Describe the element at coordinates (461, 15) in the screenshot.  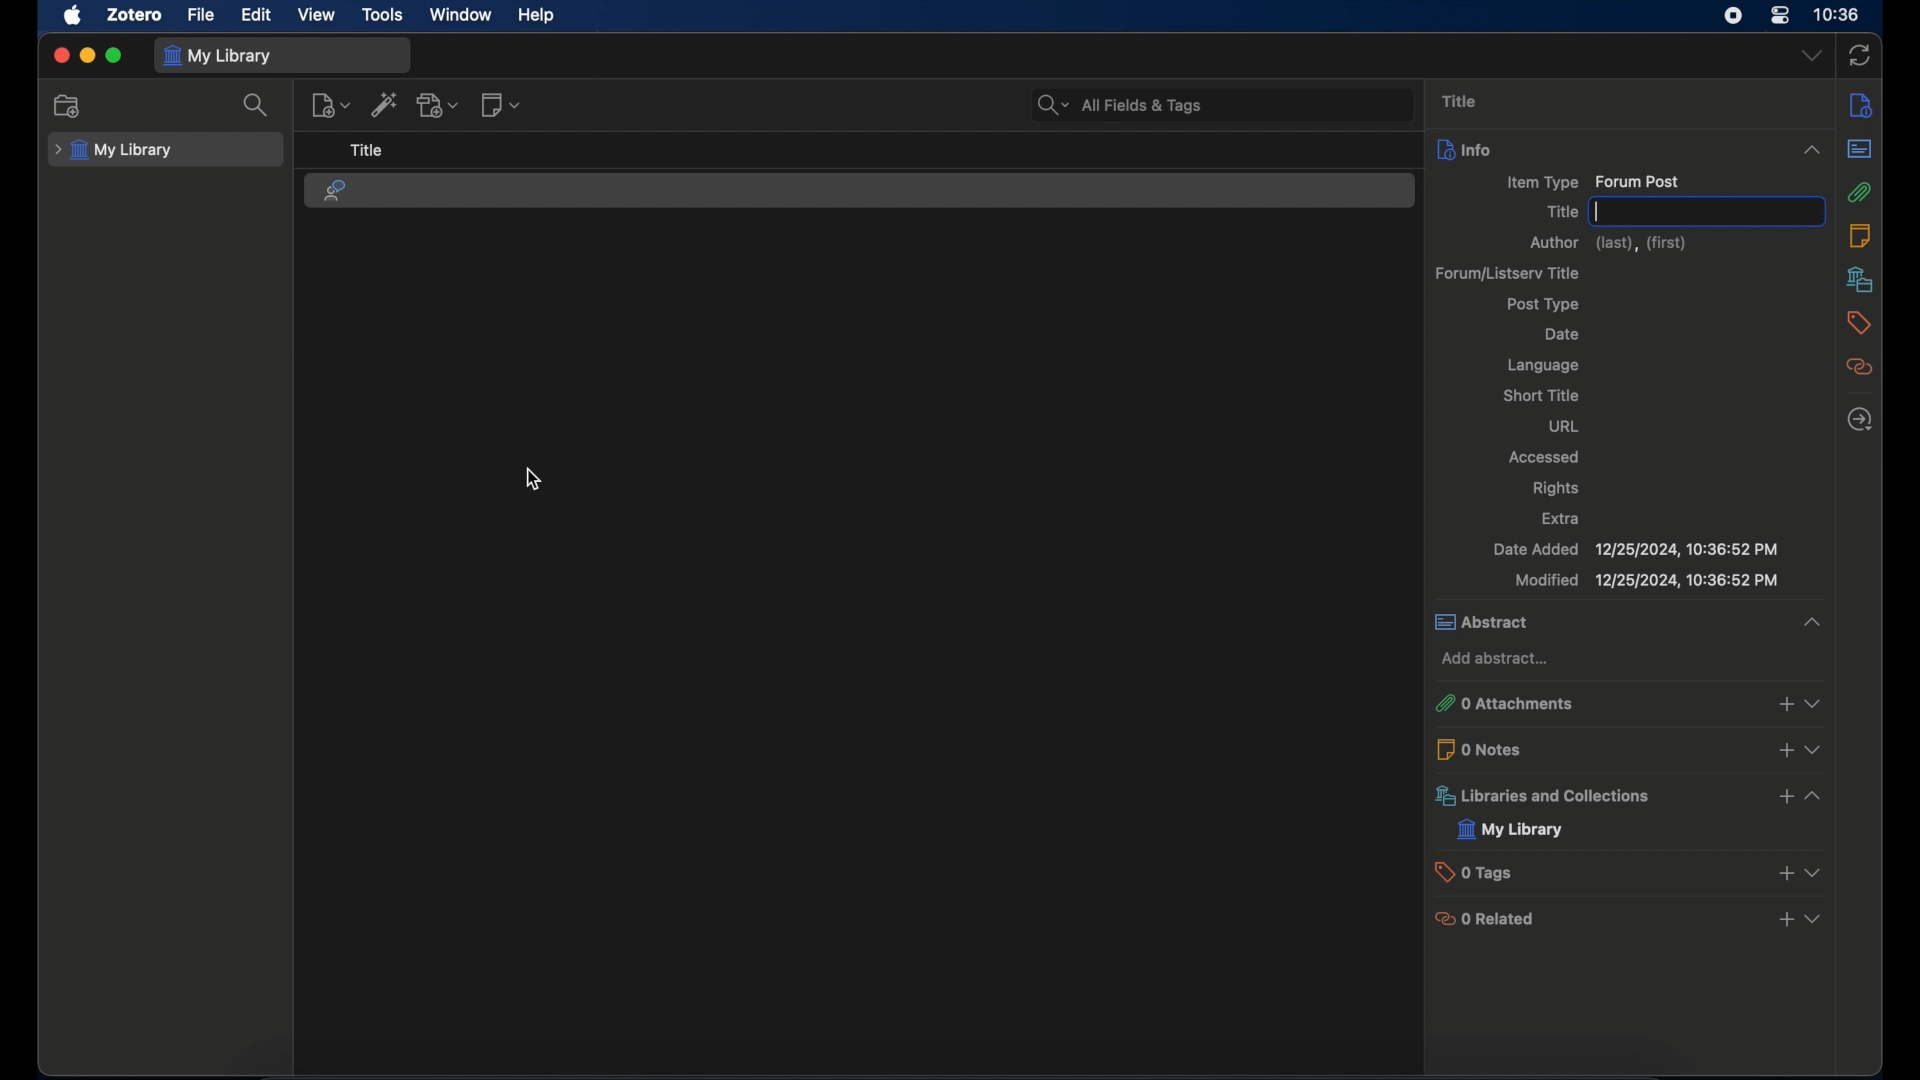
I see `window` at that location.